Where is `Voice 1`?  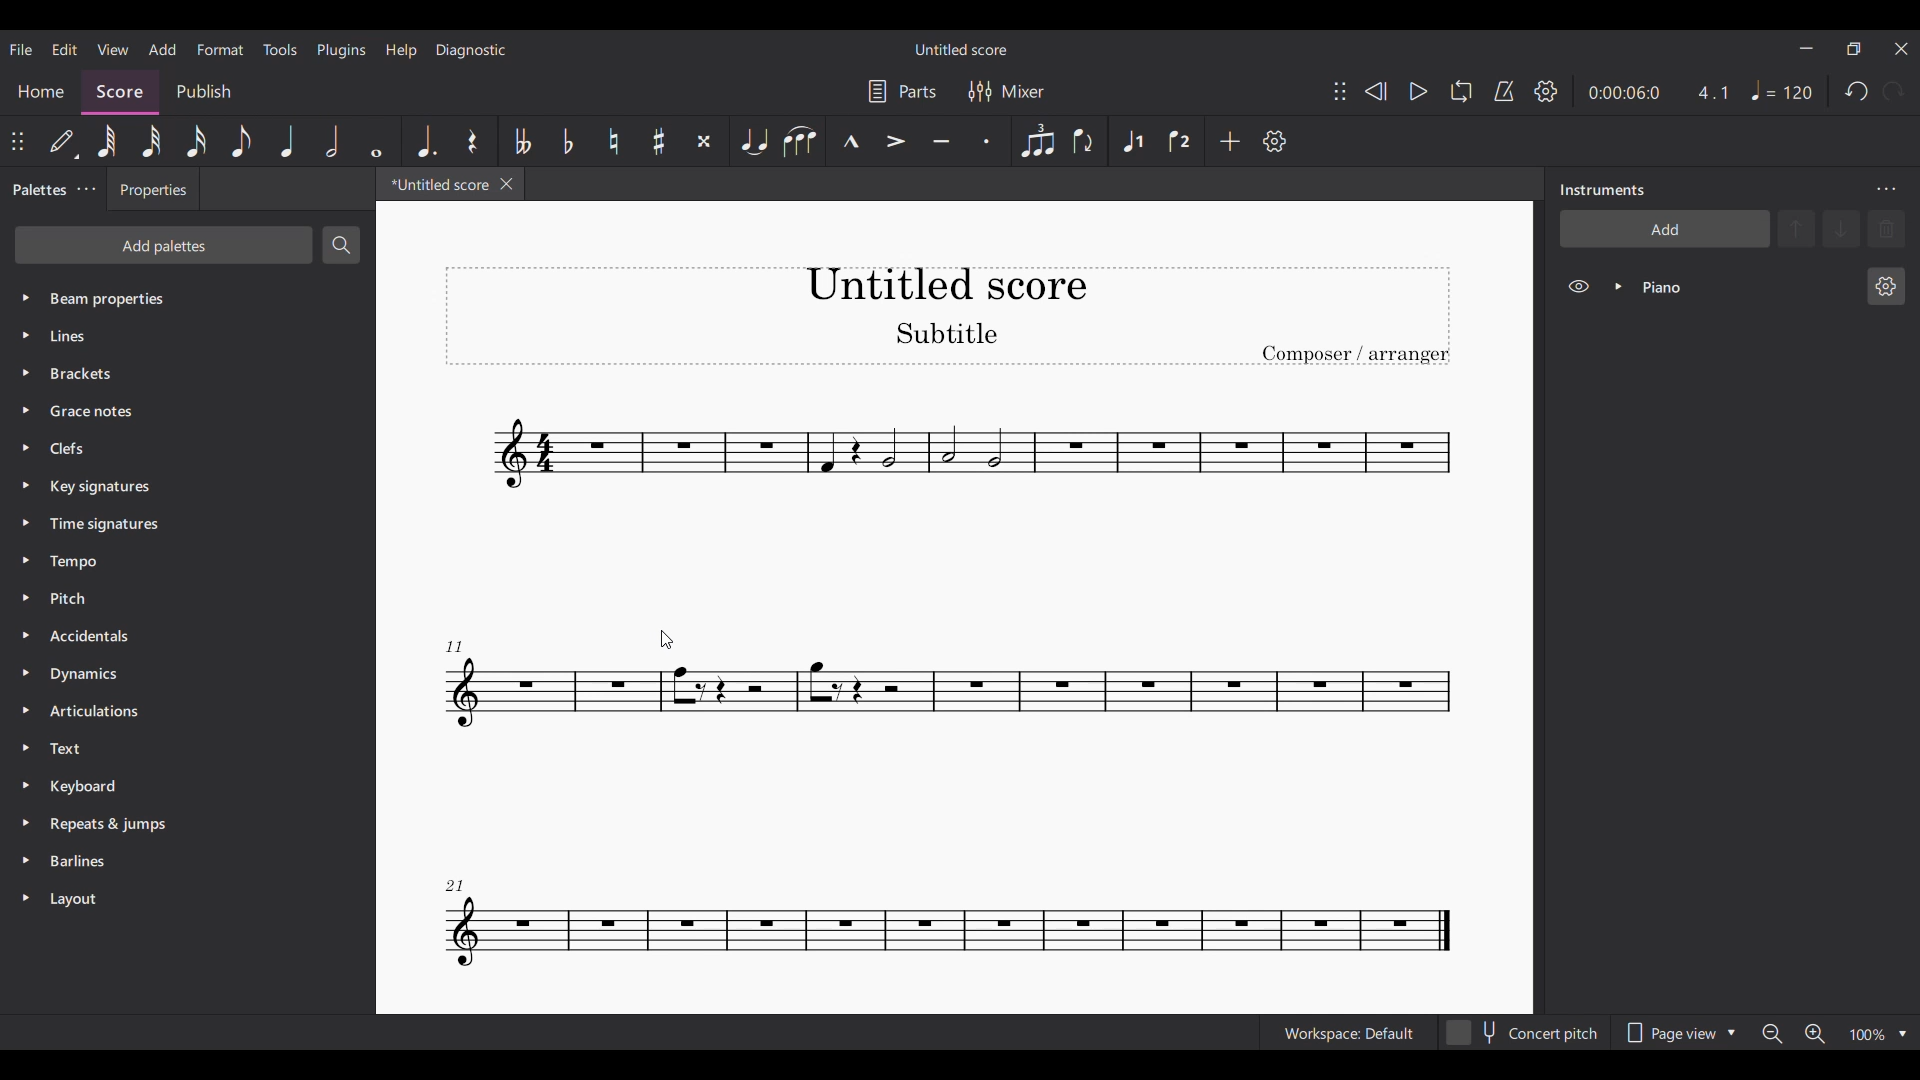 Voice 1 is located at coordinates (1133, 141).